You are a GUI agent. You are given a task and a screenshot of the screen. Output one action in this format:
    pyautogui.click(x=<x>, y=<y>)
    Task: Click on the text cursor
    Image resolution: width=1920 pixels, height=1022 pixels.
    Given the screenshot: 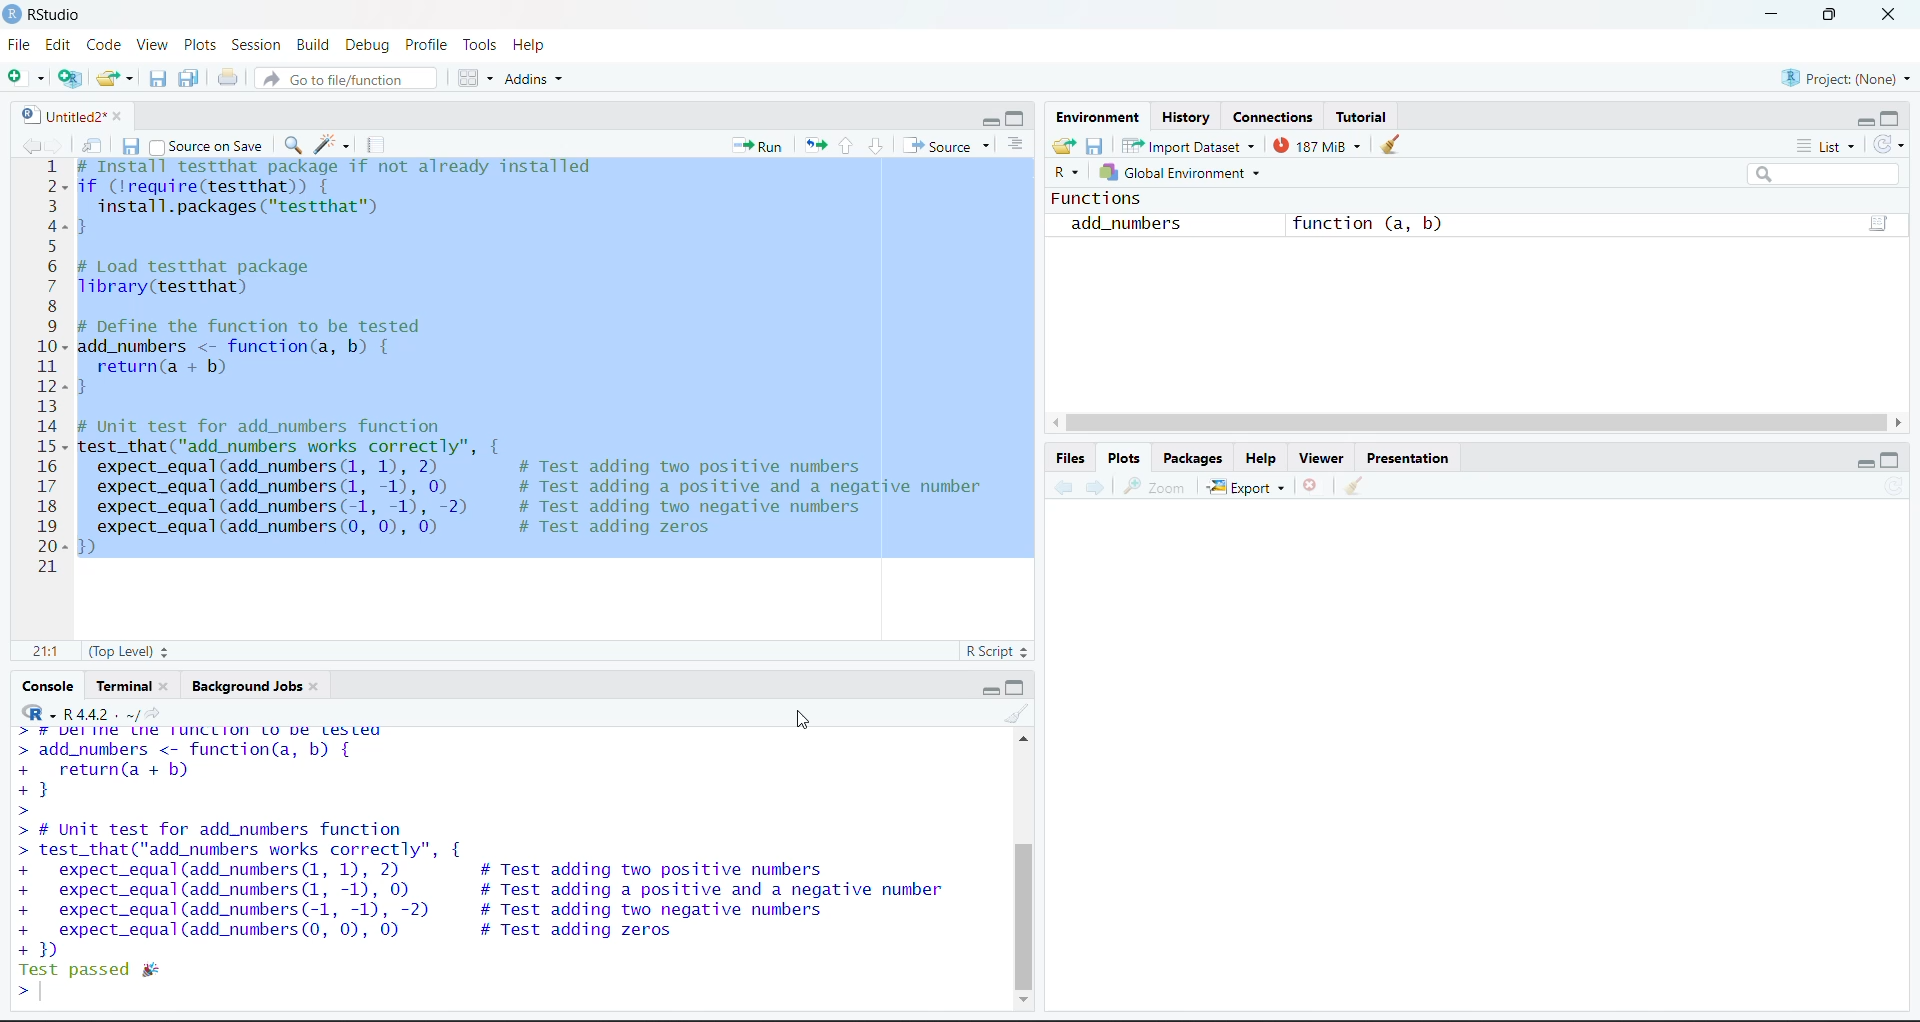 What is the action you would take?
    pyautogui.click(x=41, y=994)
    